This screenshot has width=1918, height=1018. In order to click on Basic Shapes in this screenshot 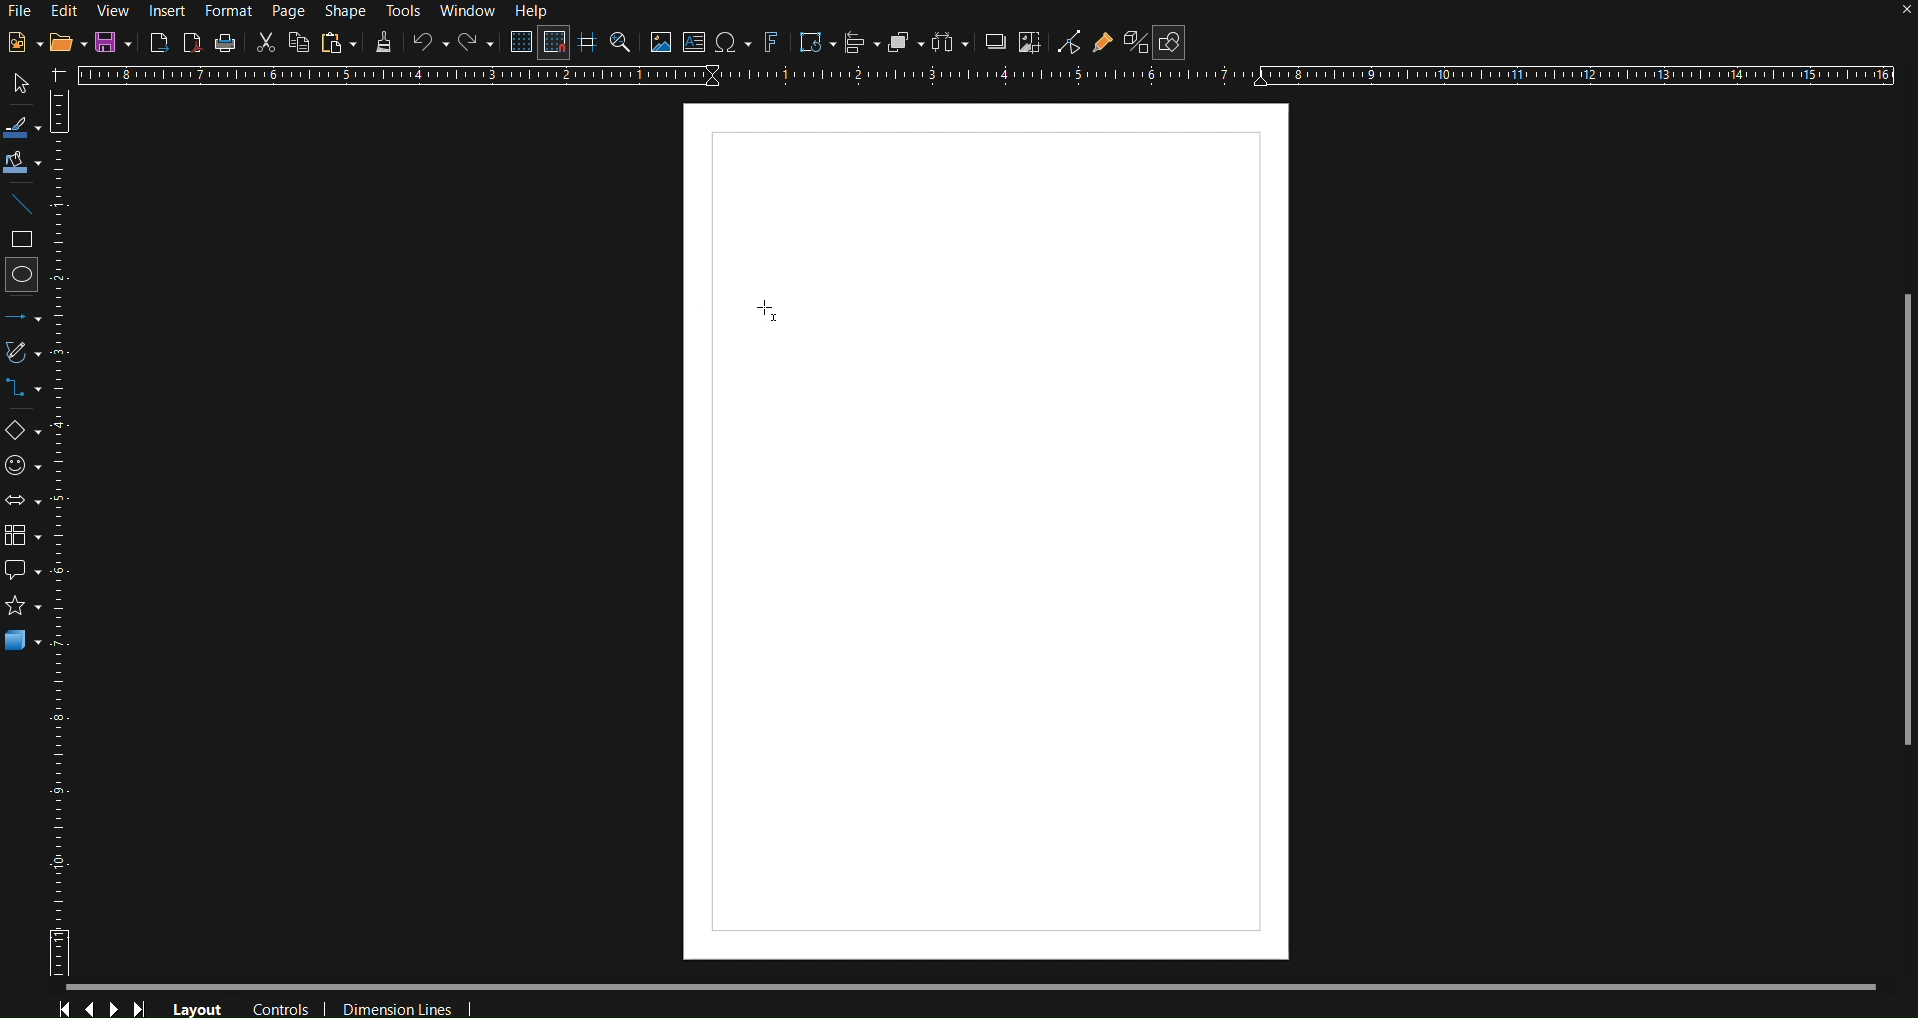, I will do `click(28, 433)`.